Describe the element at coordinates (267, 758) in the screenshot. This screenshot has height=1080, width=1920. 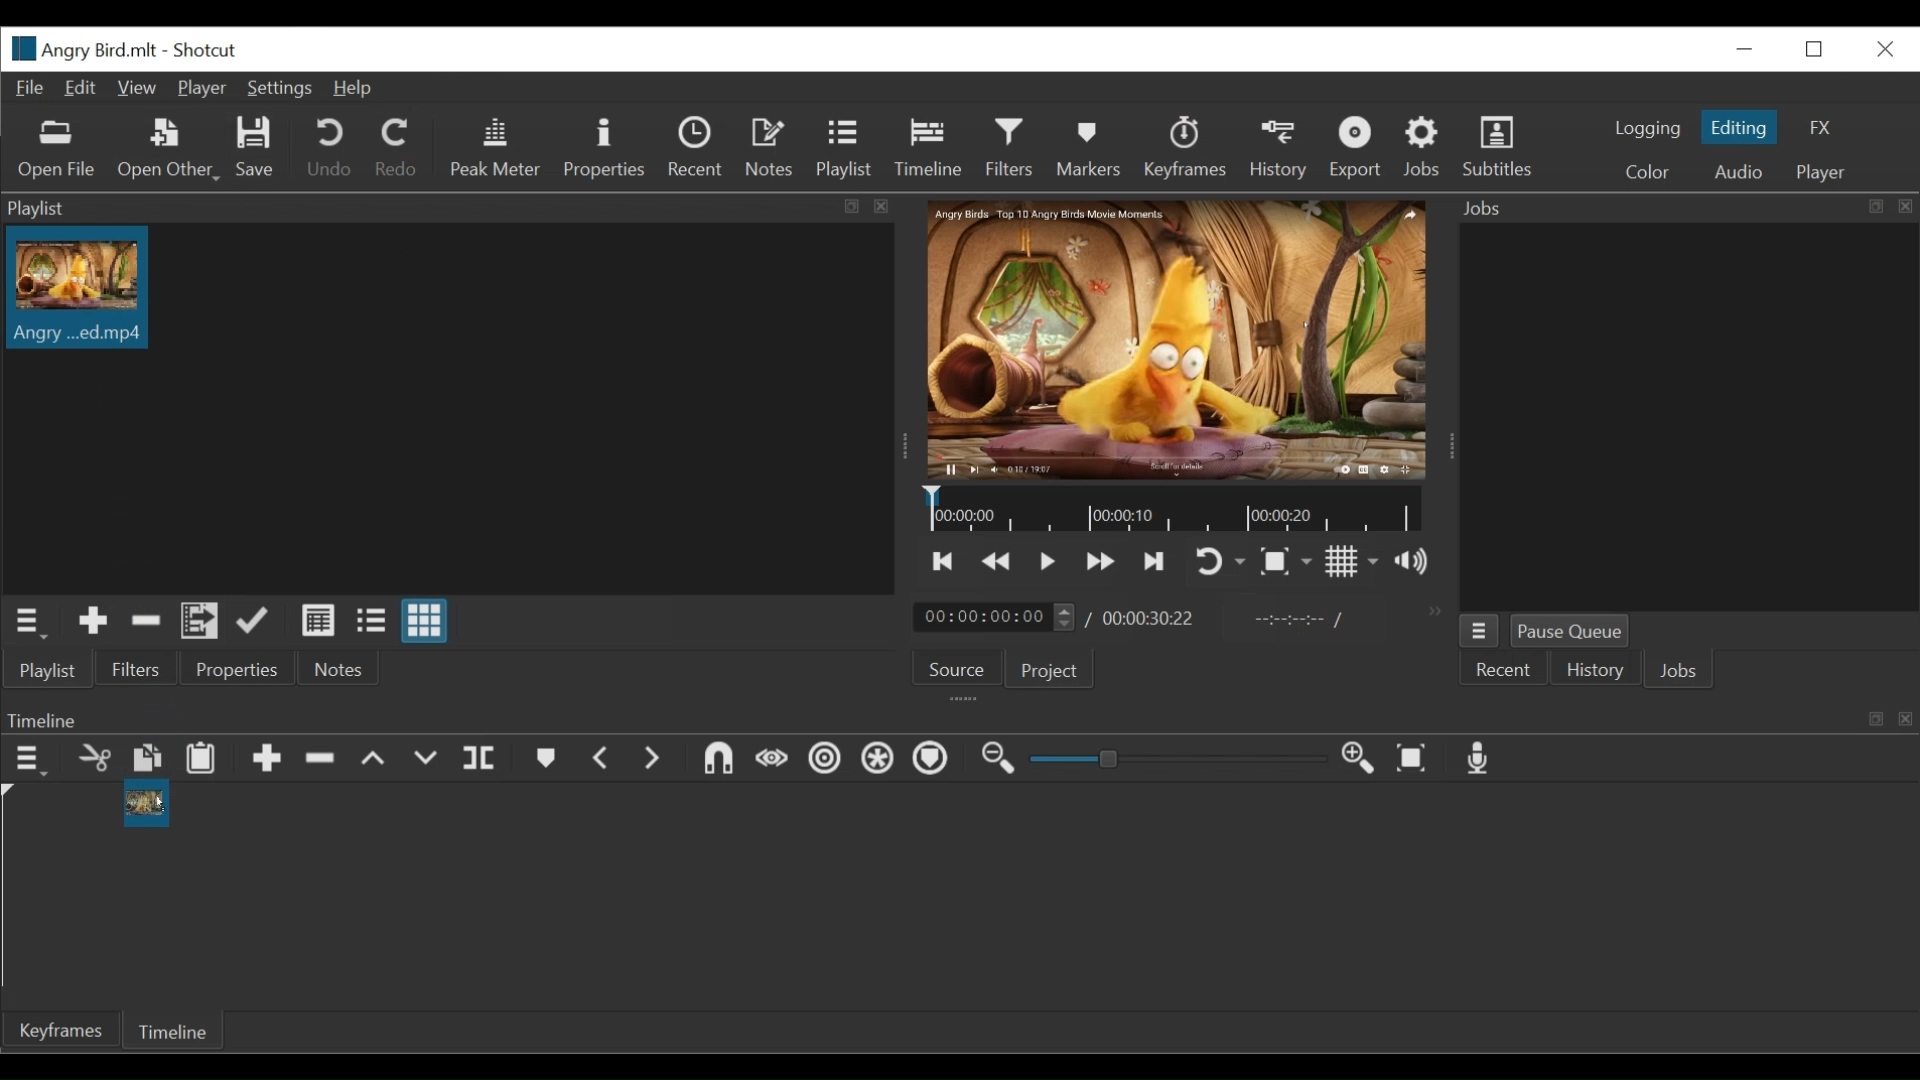
I see `Append` at that location.